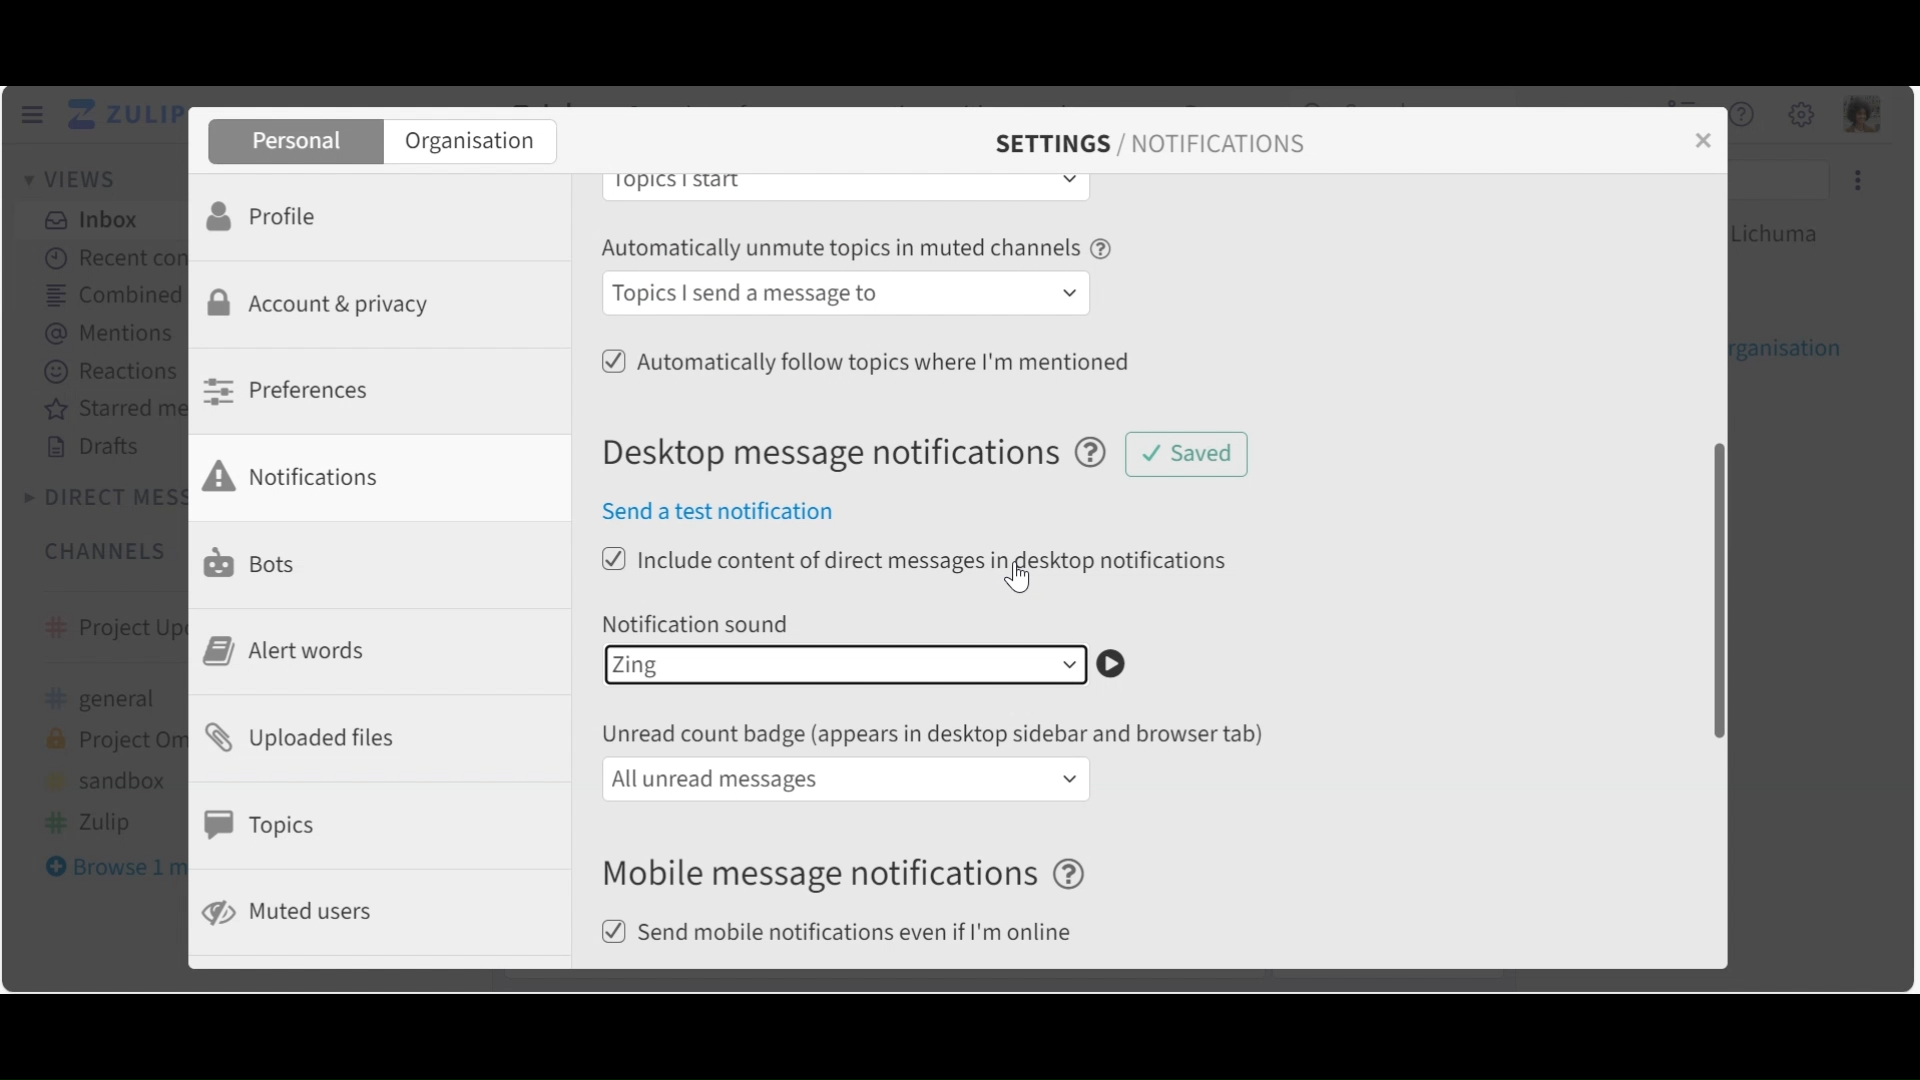  What do you see at coordinates (1120, 664) in the screenshot?
I see `Play notification sound` at bounding box center [1120, 664].